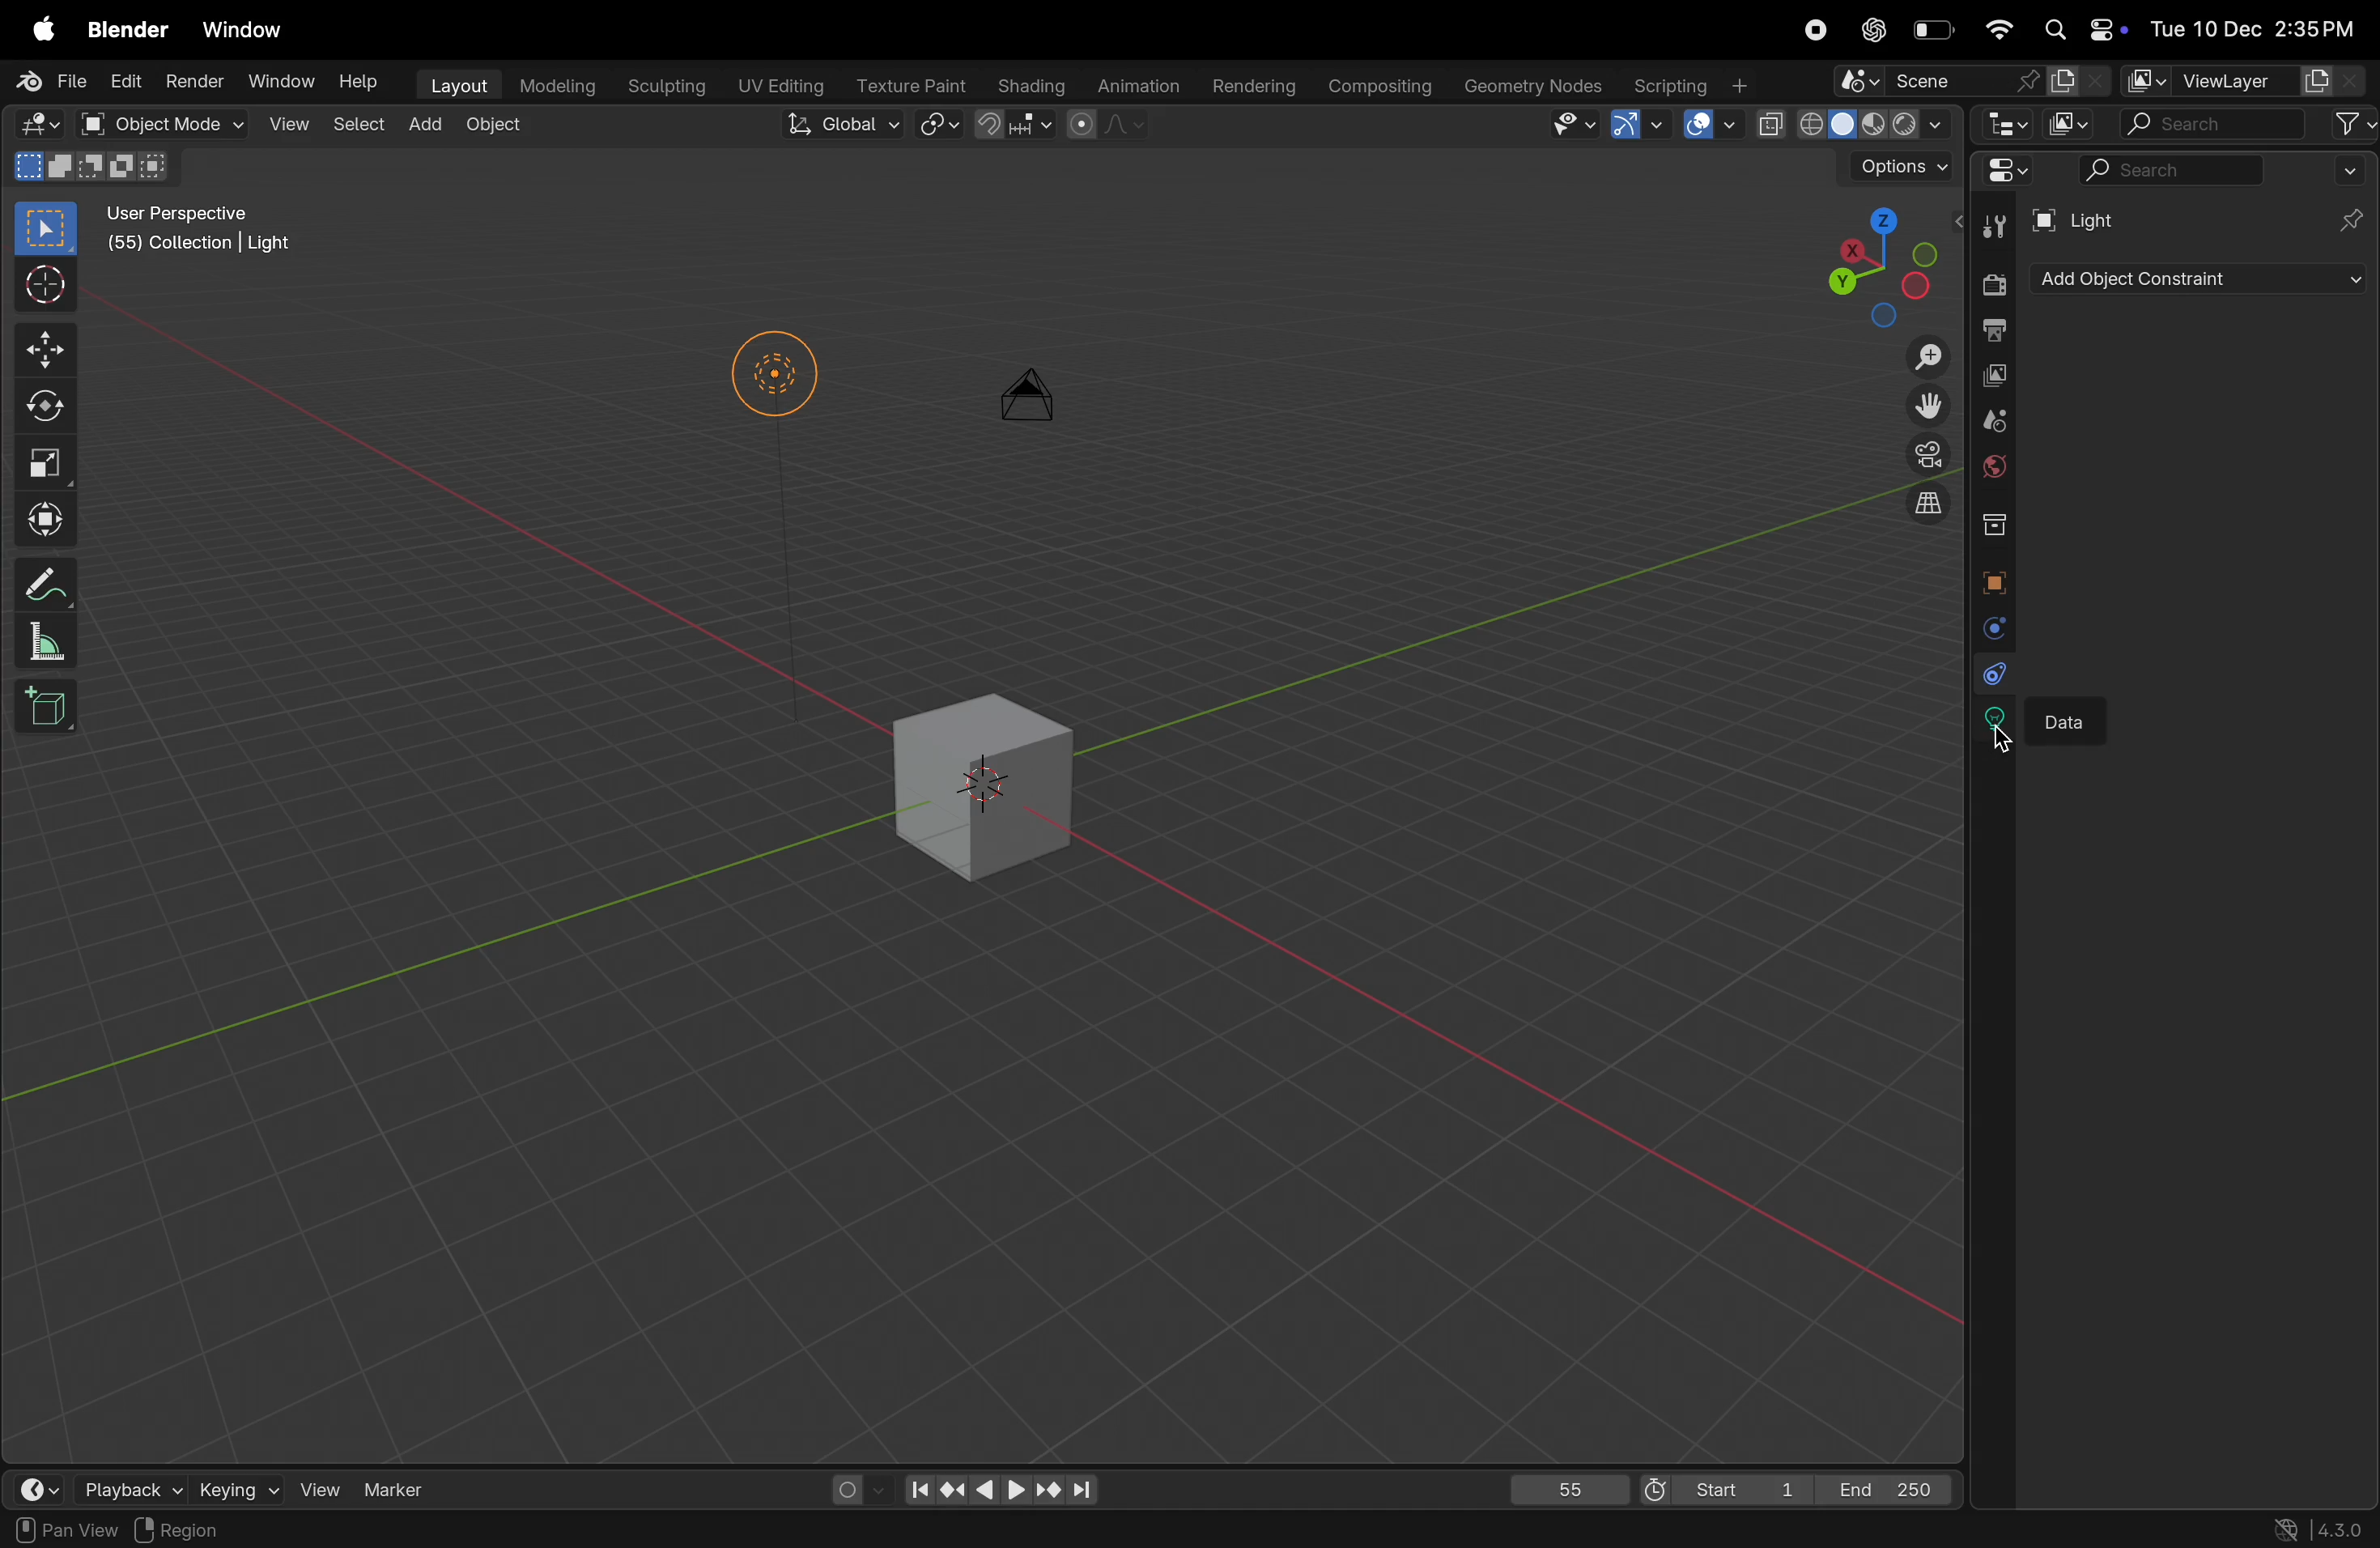 The height and width of the screenshot is (1548, 2380). I want to click on snap, so click(939, 127).